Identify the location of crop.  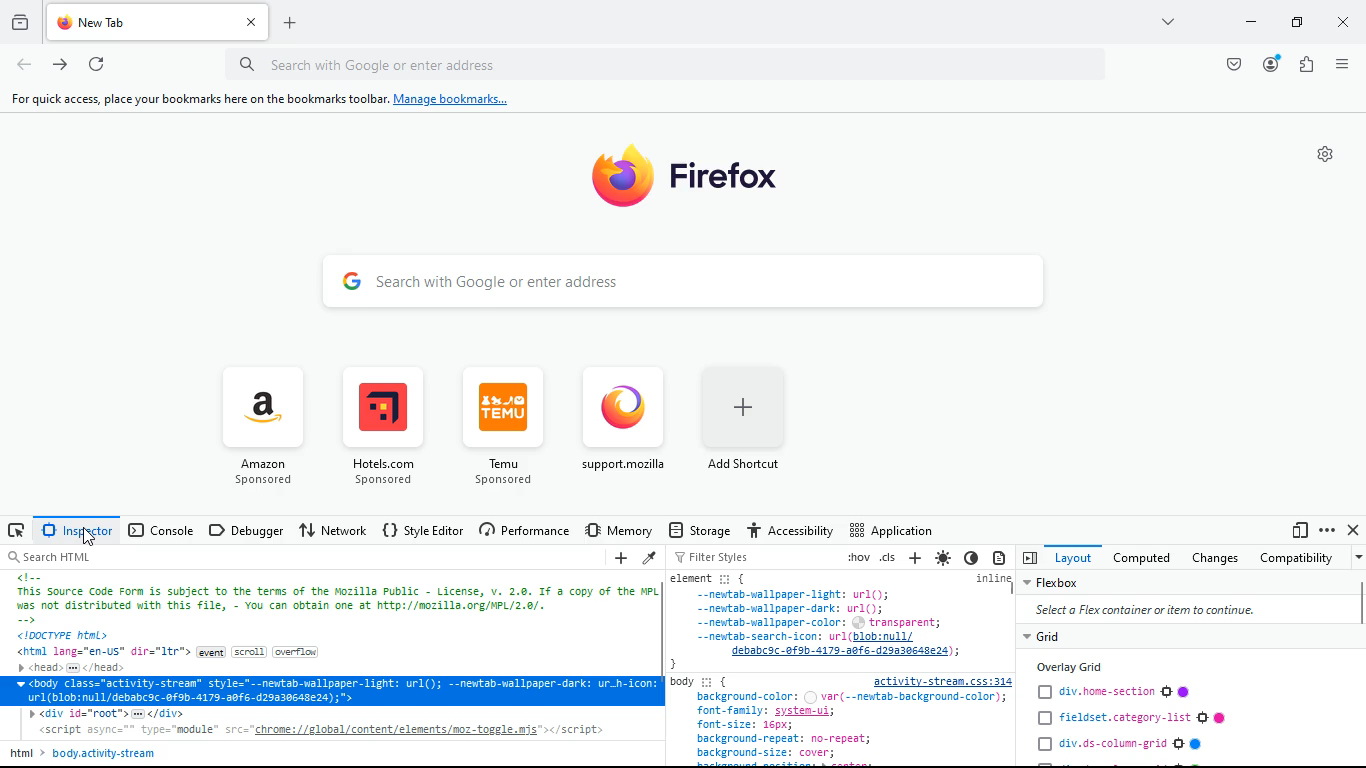
(724, 578).